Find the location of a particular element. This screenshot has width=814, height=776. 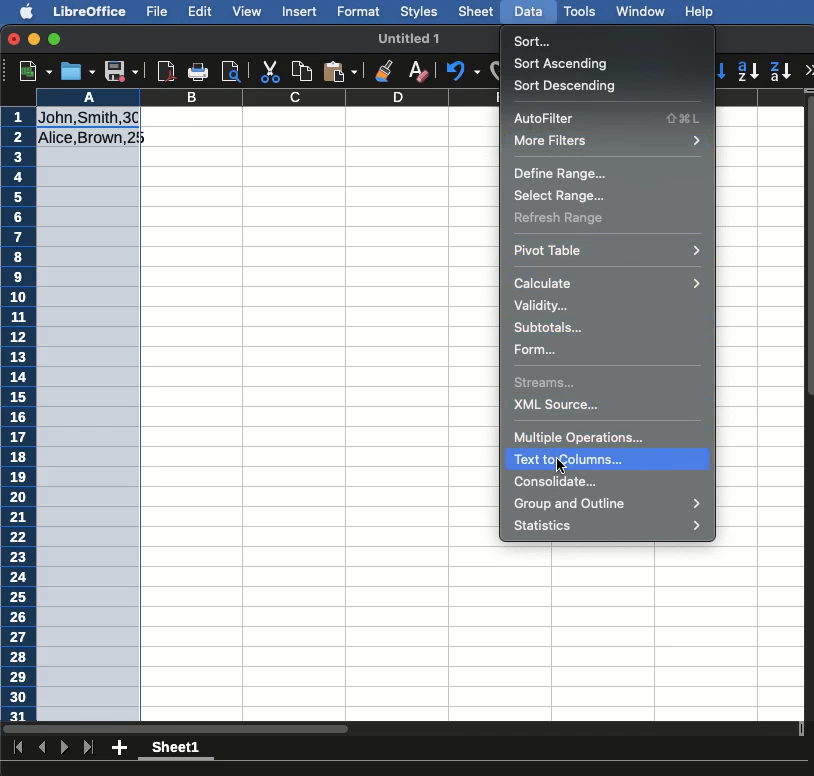

First sheet is located at coordinates (20, 747).